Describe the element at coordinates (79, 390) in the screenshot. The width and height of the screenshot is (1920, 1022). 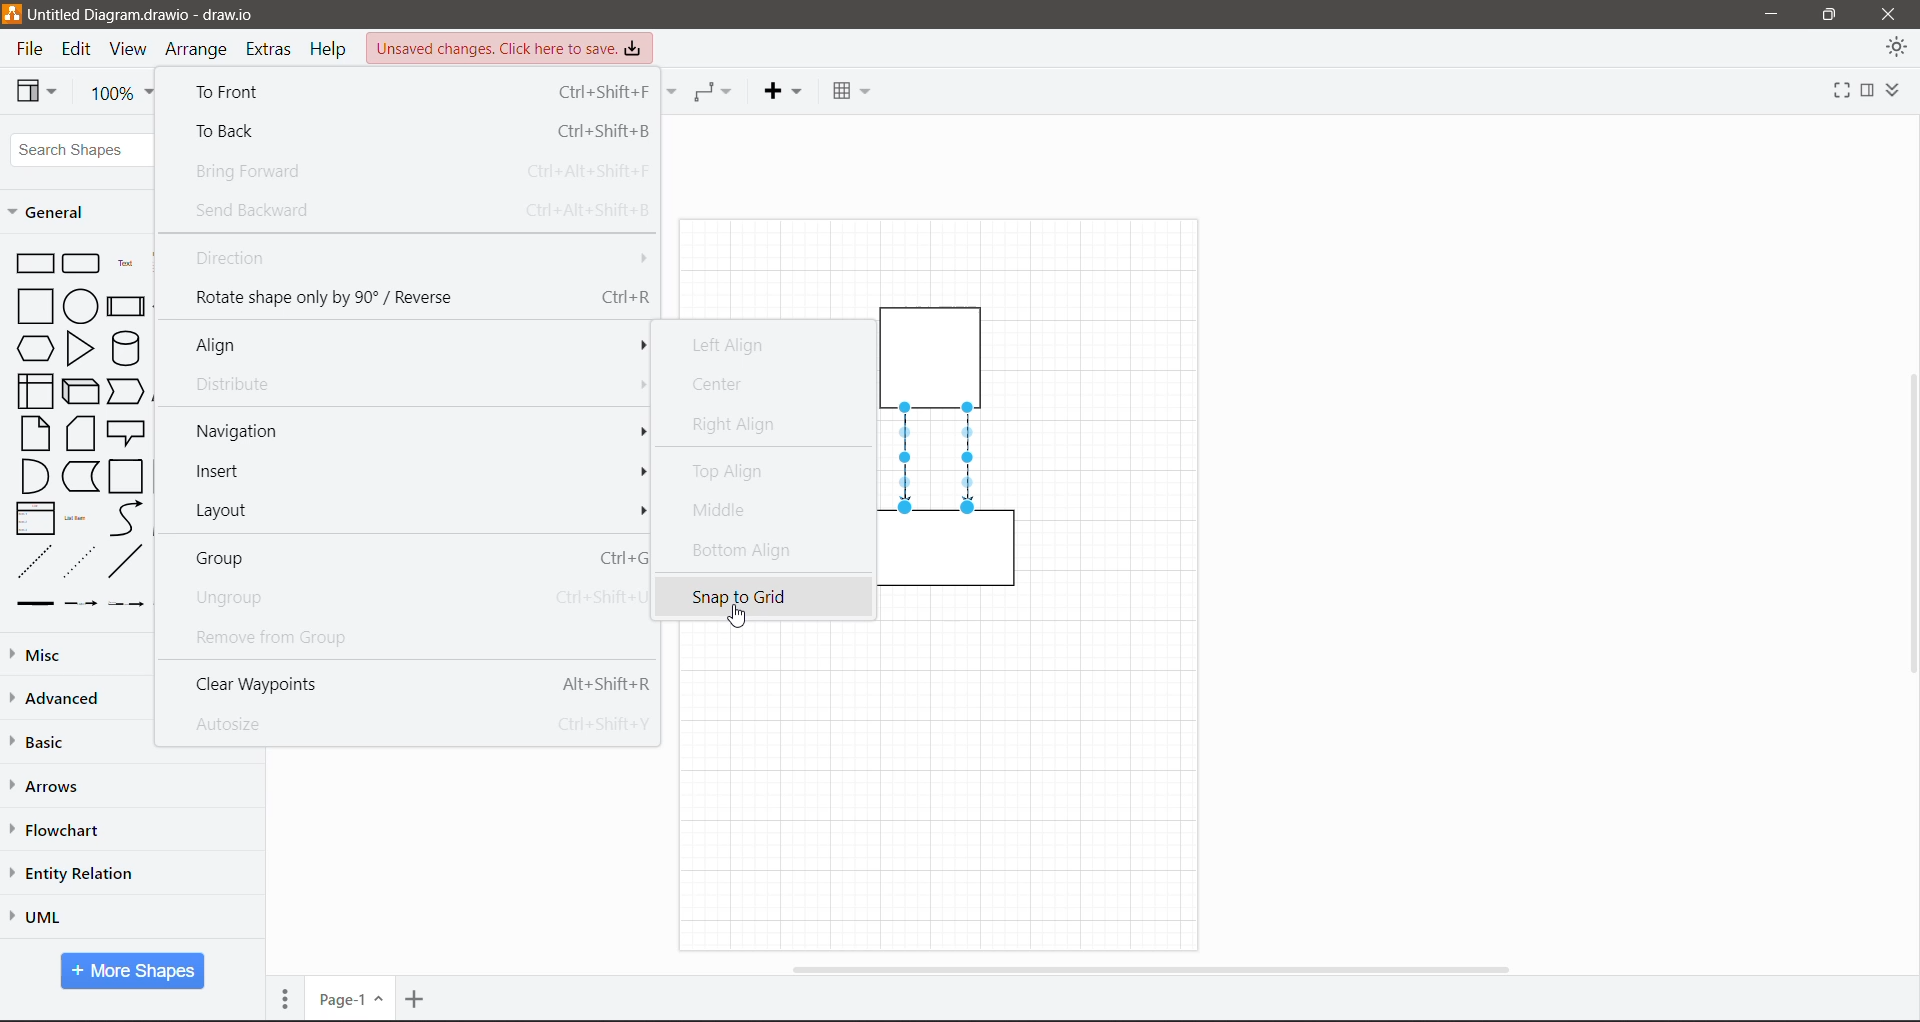
I see `Cube` at that location.